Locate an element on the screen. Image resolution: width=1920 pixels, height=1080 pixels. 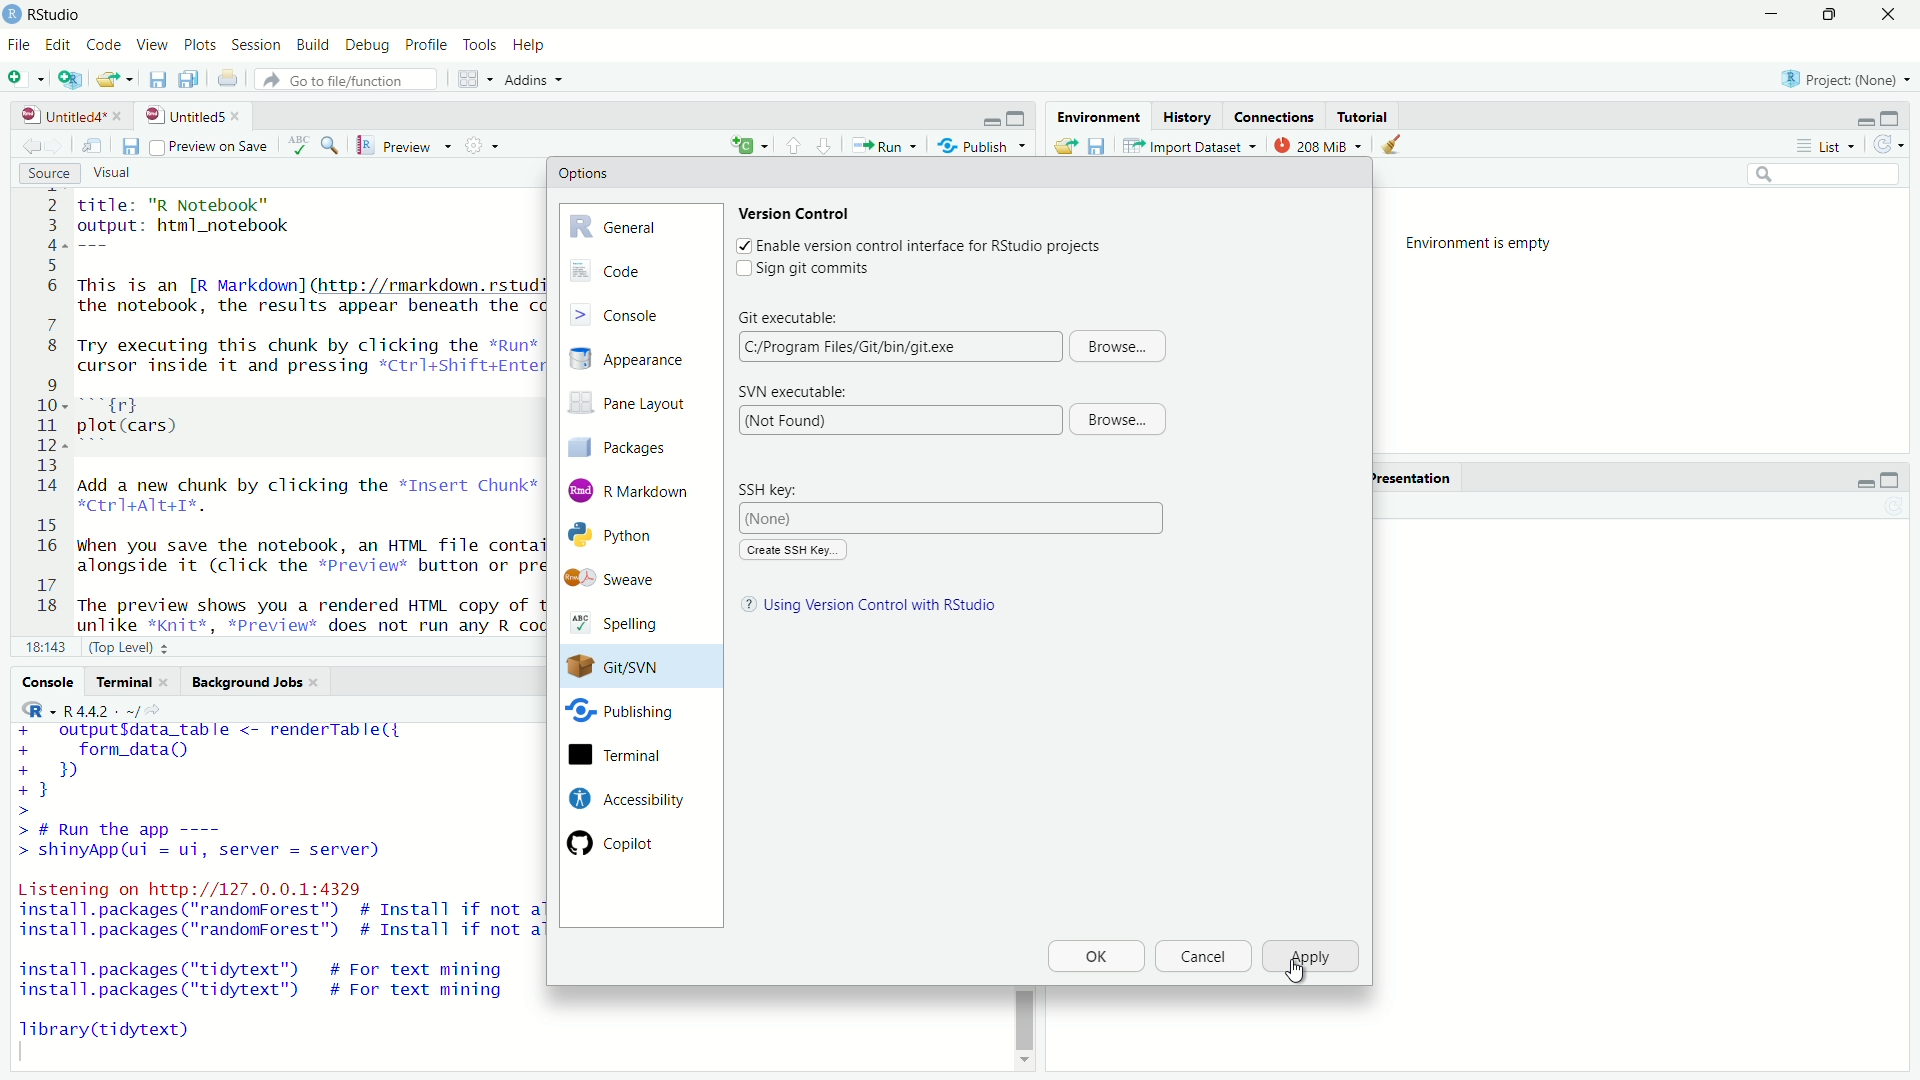
vertical scrollbar is located at coordinates (1024, 1019).